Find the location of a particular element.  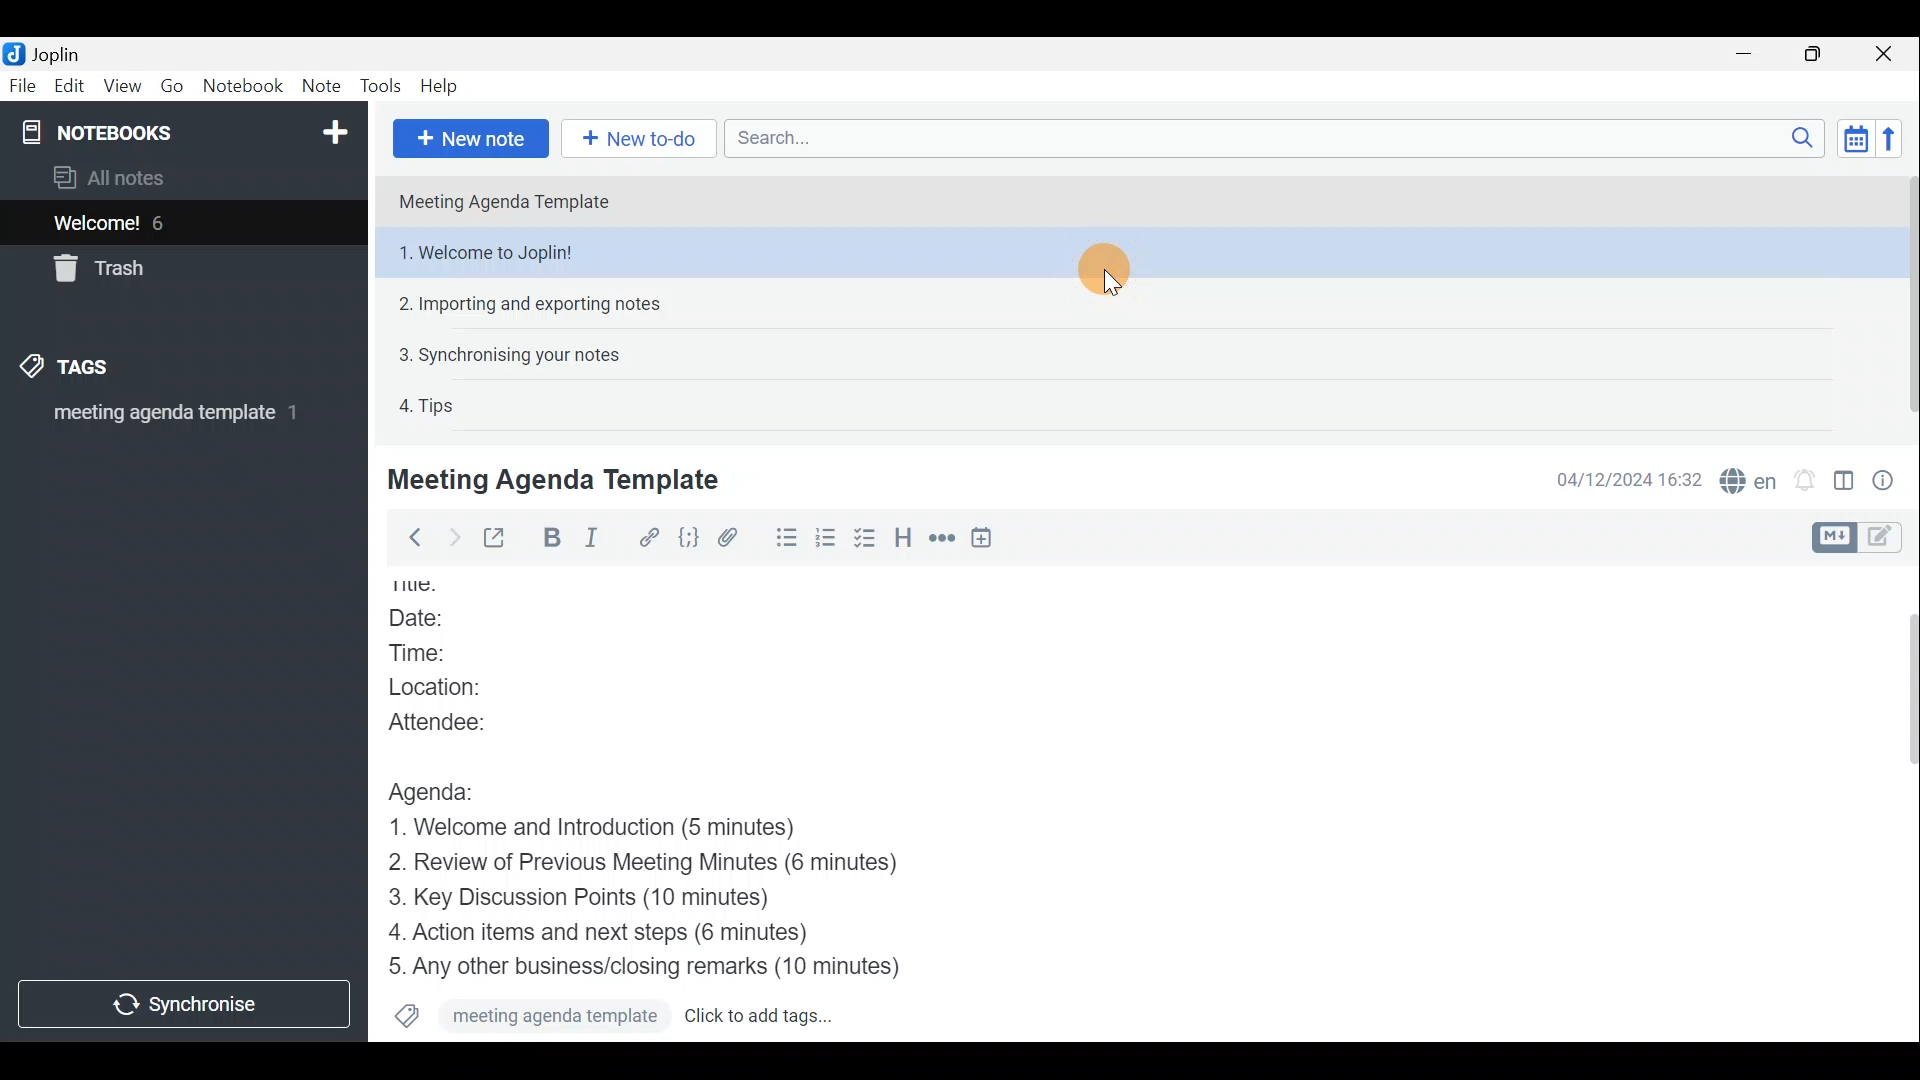

Time: is located at coordinates (428, 653).